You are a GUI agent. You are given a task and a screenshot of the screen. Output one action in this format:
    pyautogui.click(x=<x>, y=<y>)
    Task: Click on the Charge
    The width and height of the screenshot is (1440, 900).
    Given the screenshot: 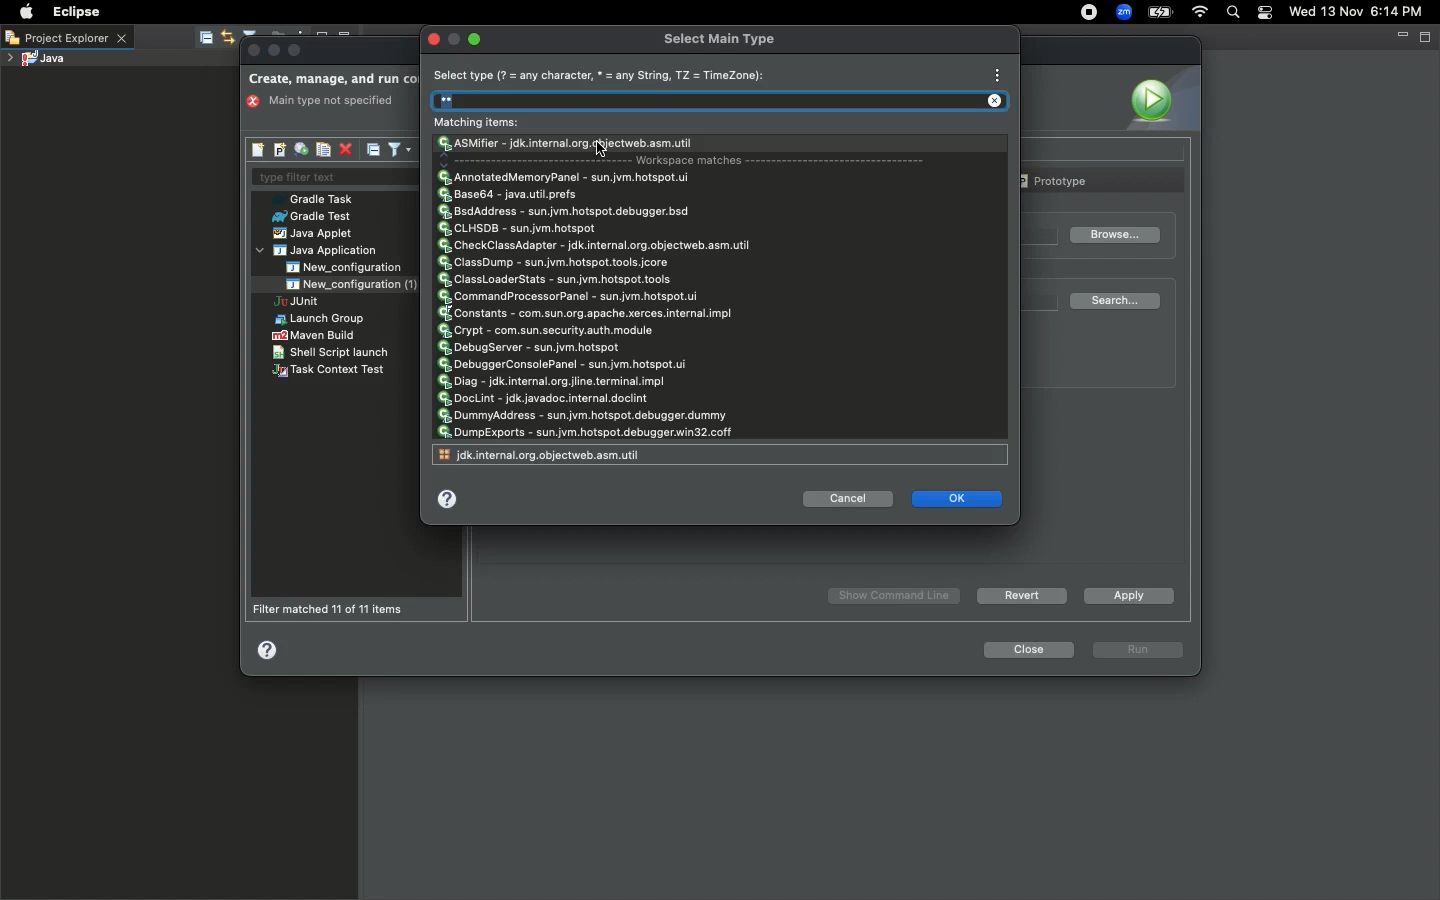 What is the action you would take?
    pyautogui.click(x=1160, y=14)
    